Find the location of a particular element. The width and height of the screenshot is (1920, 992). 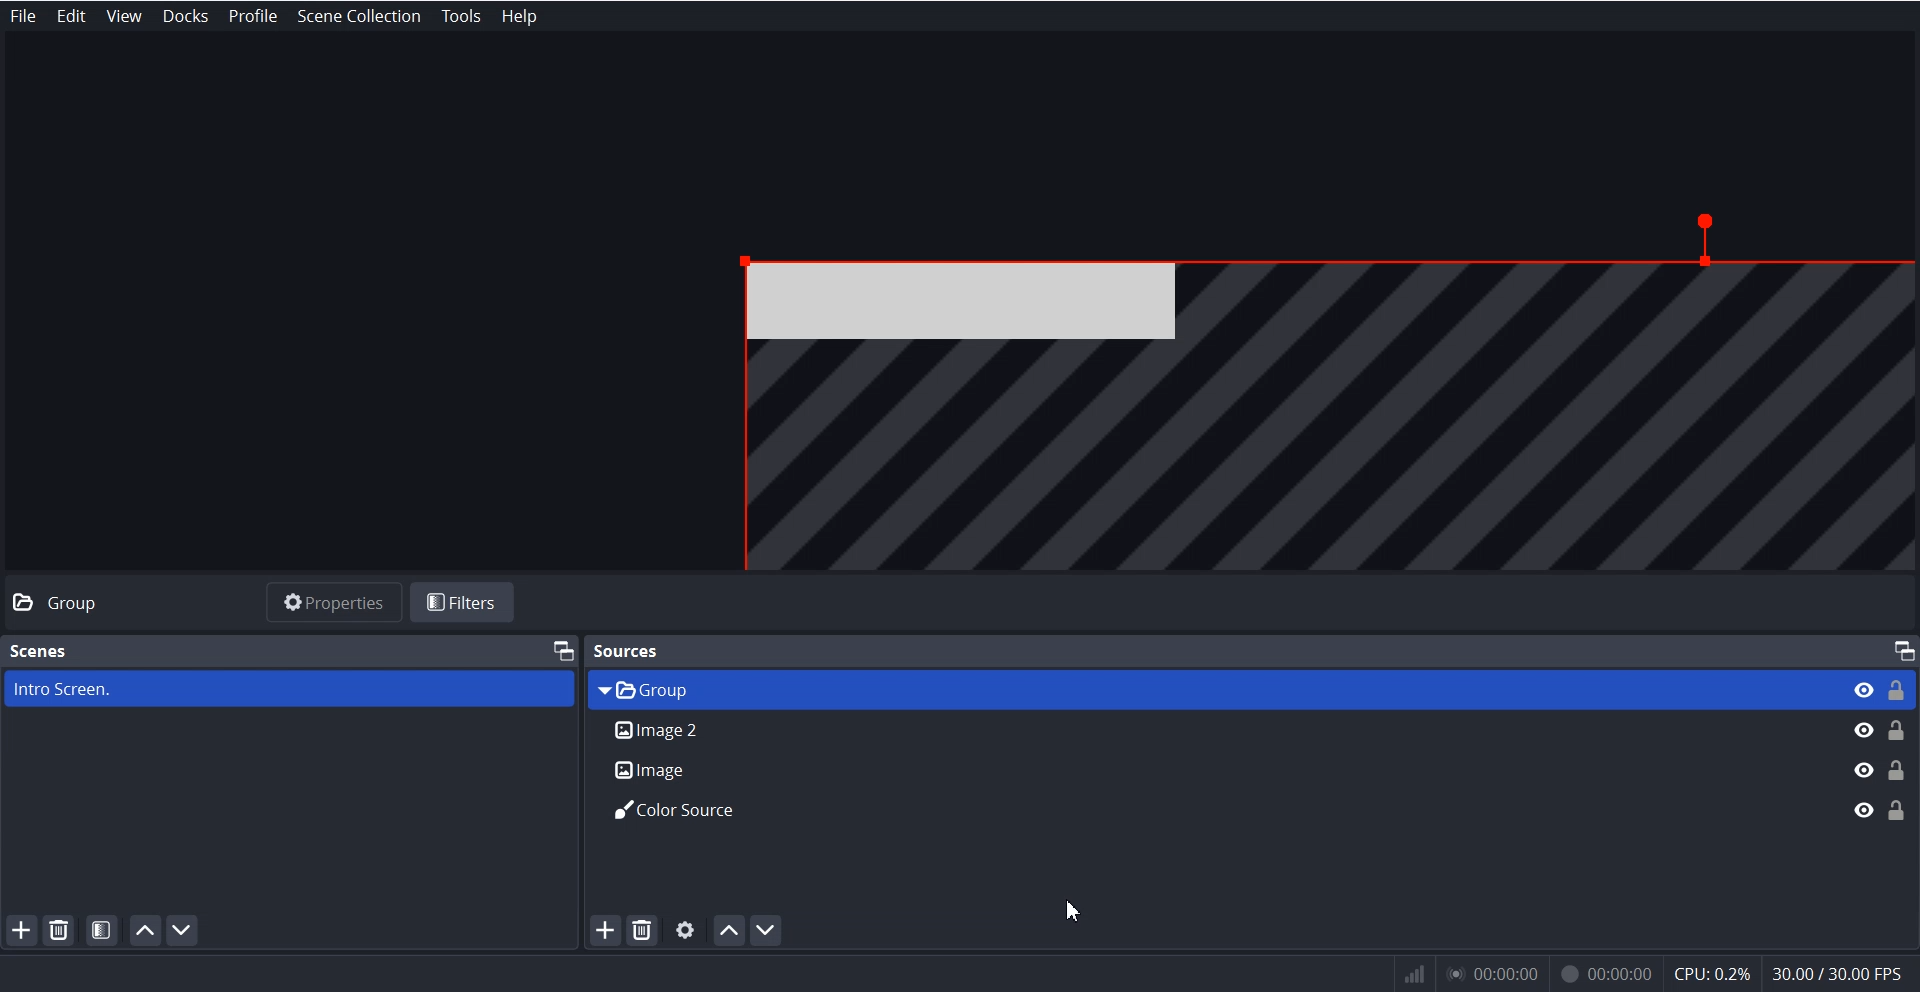

30.007 30.00 EPs is located at coordinates (1844, 972).